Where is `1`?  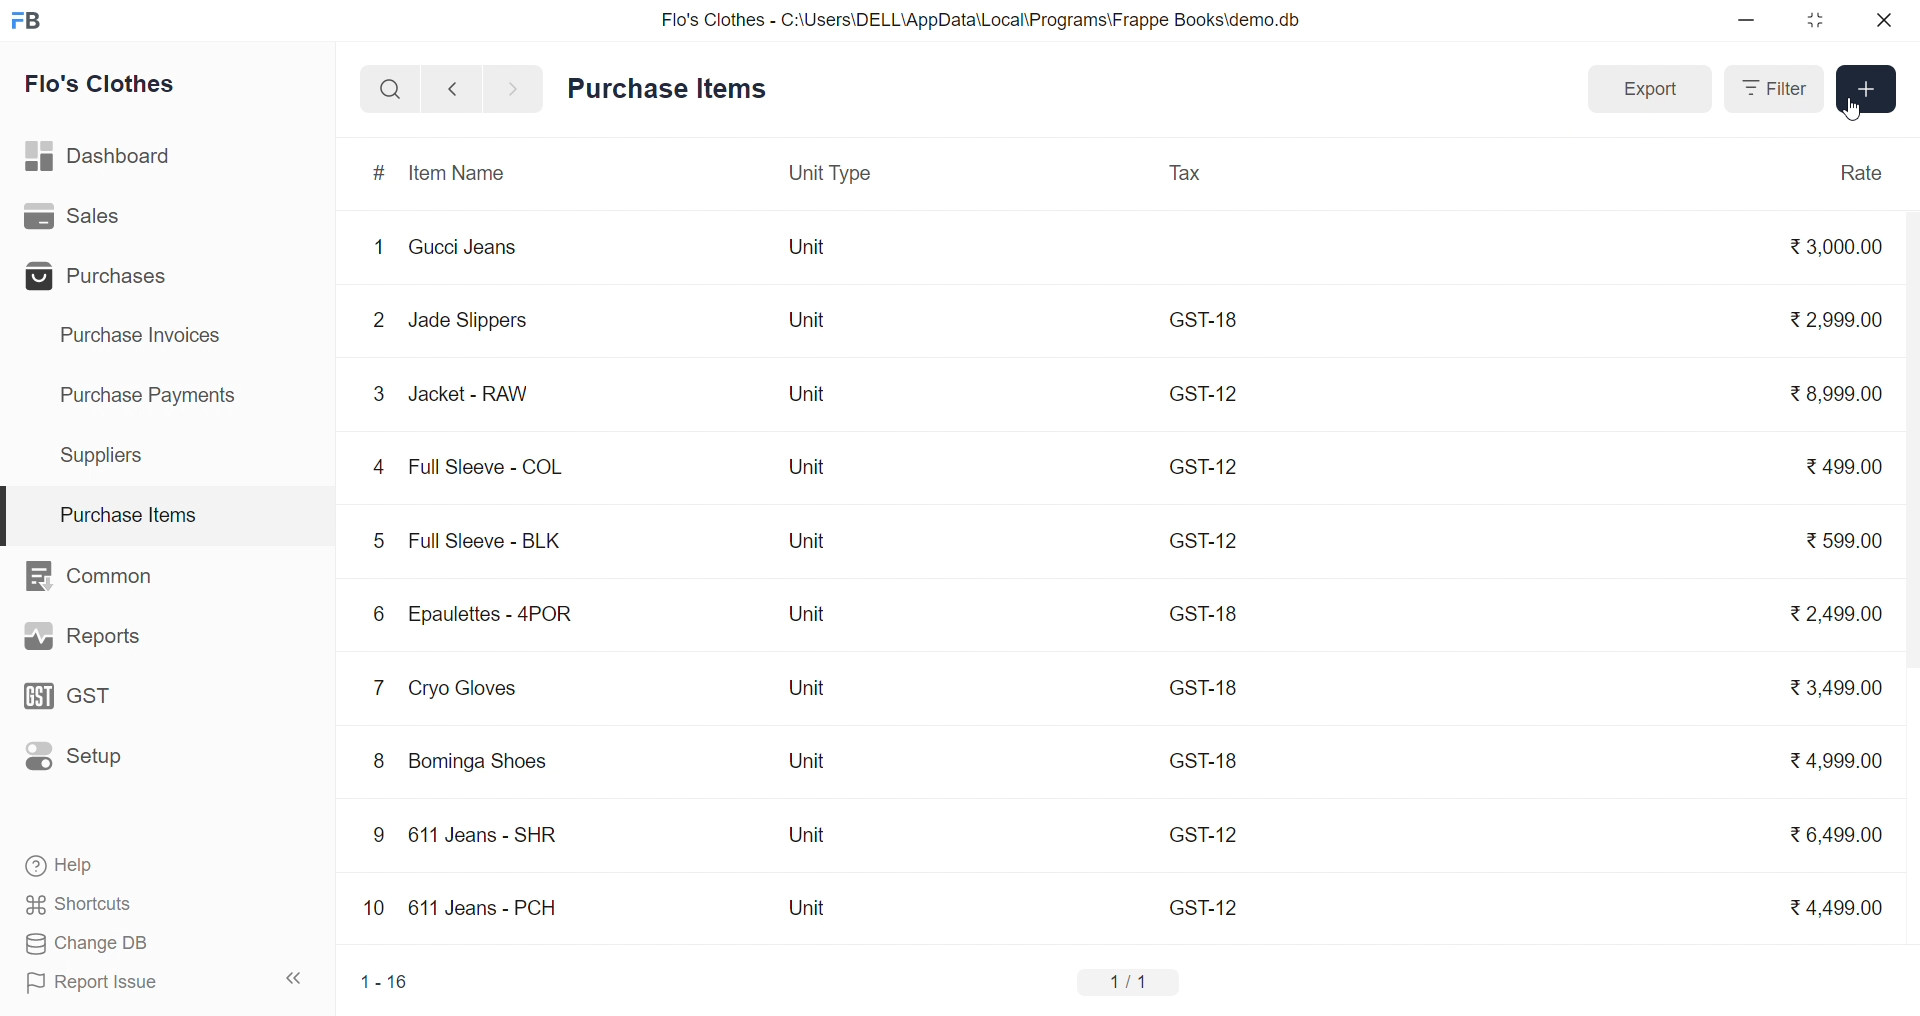 1 is located at coordinates (379, 248).